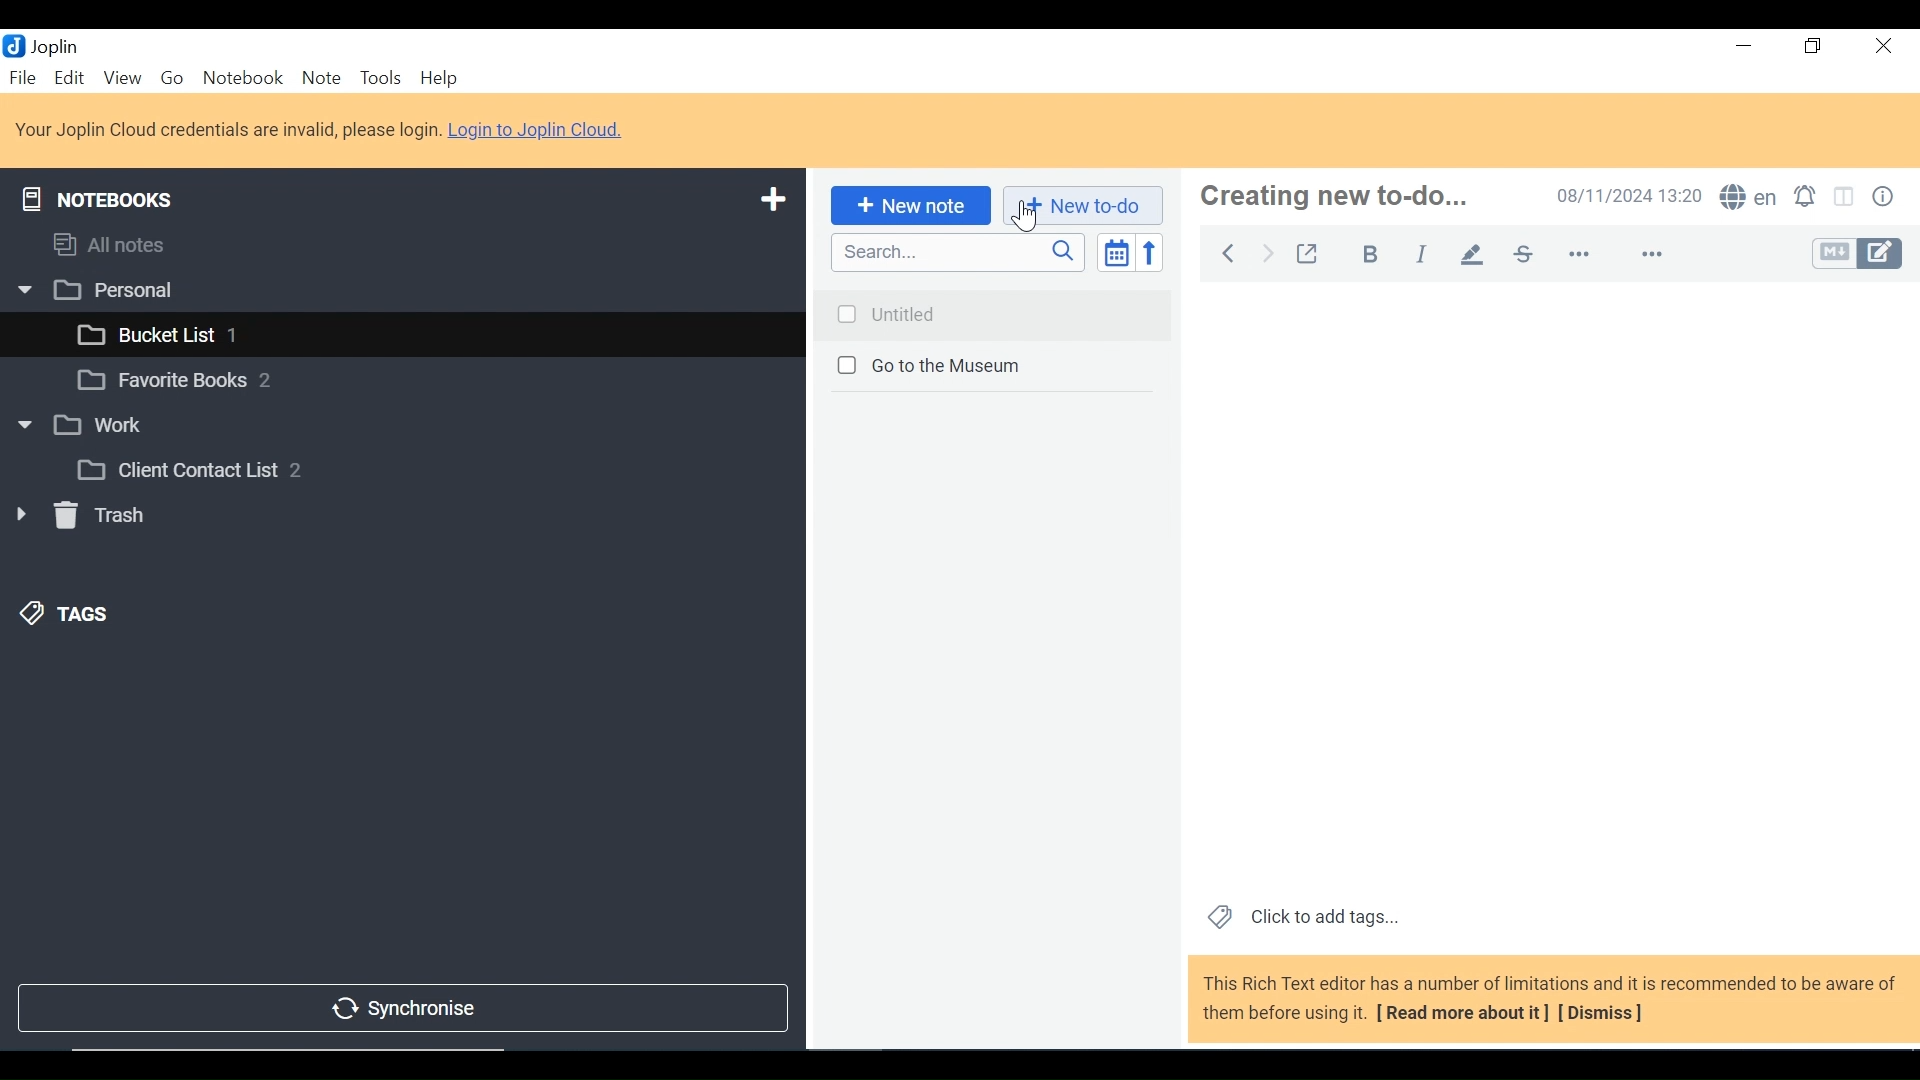 The width and height of the screenshot is (1920, 1080). Describe the element at coordinates (1373, 255) in the screenshot. I see `Bold` at that location.